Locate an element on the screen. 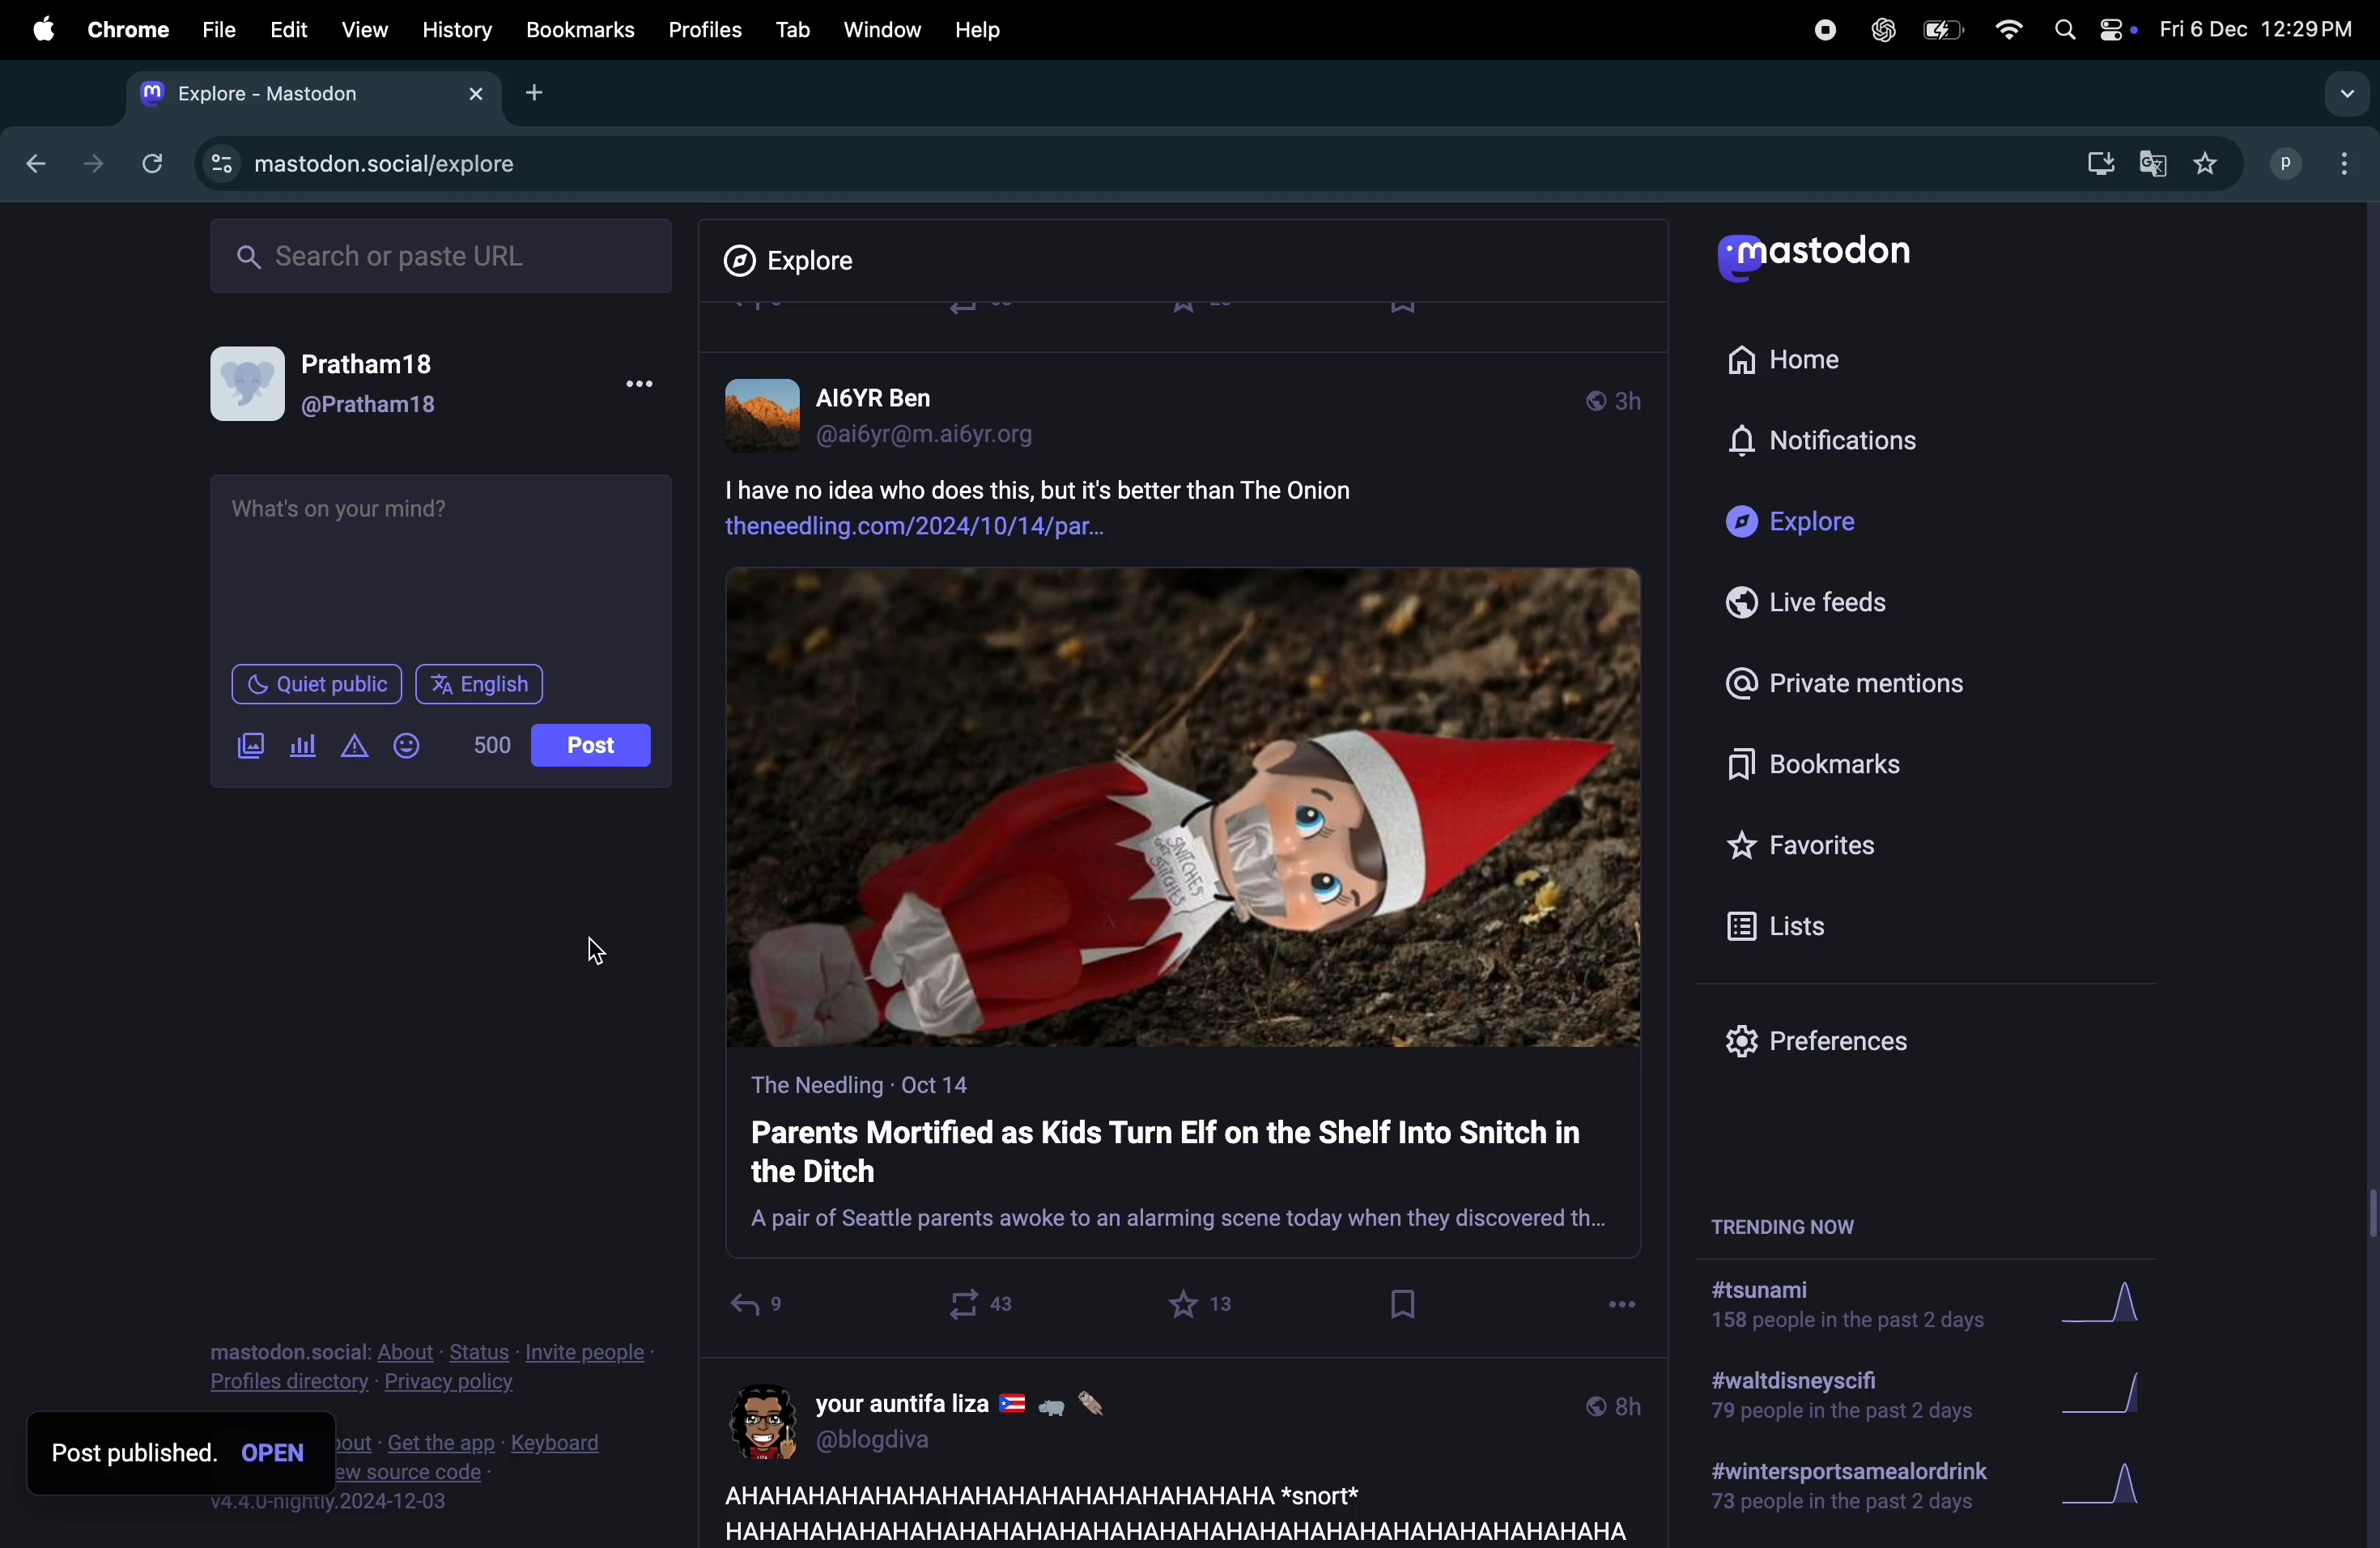 The height and width of the screenshot is (1548, 2380). graph is located at coordinates (2105, 1491).